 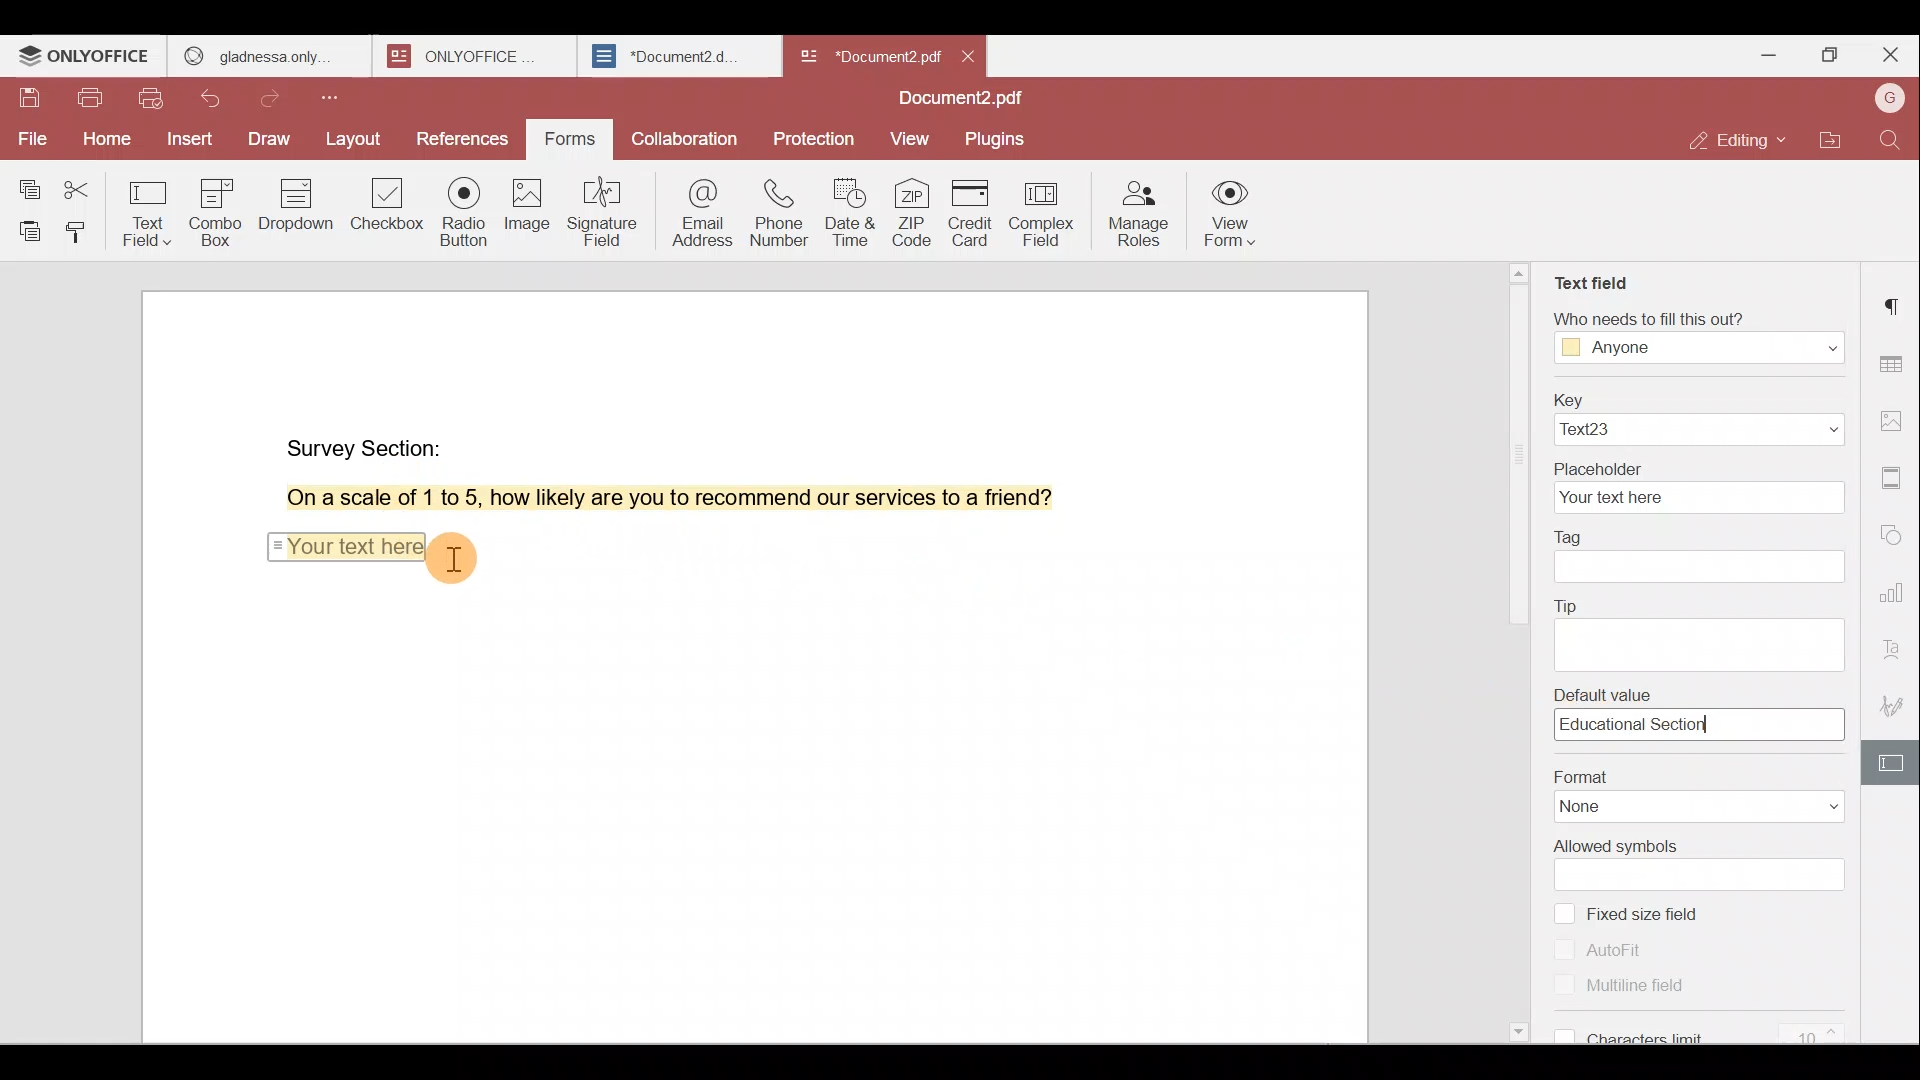 I want to click on Quick print, so click(x=153, y=101).